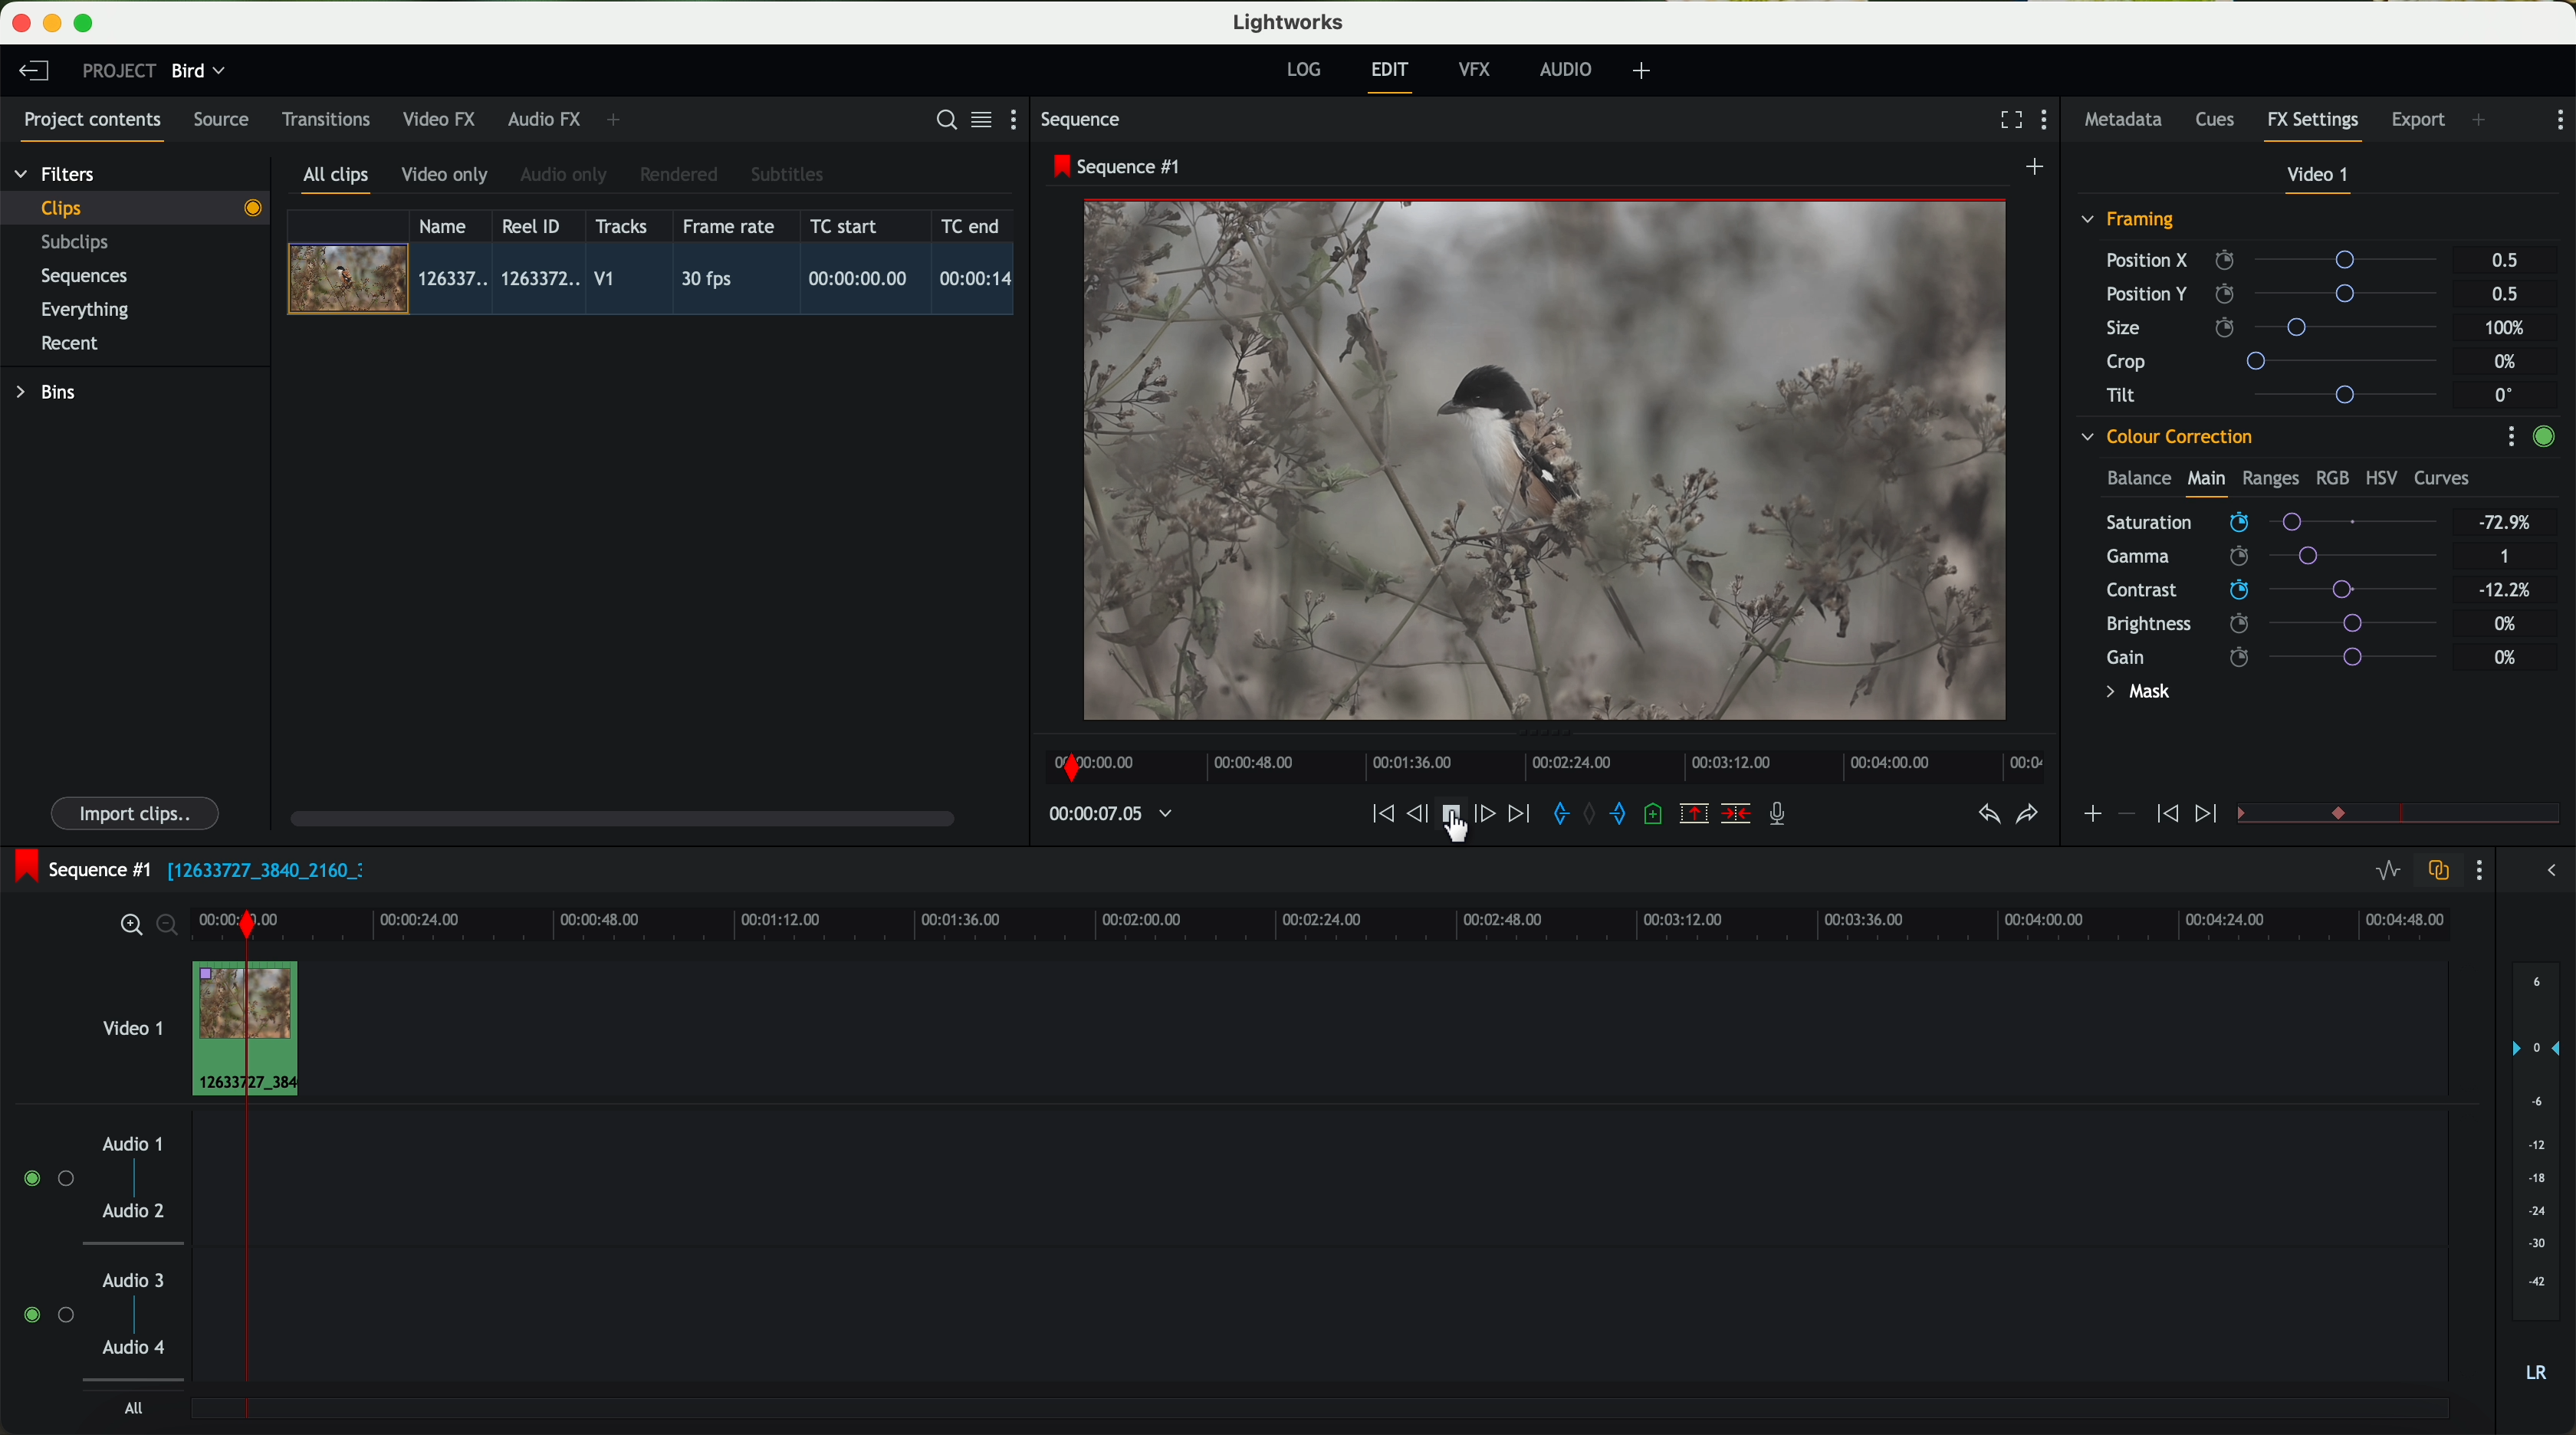  Describe the element at coordinates (21, 23) in the screenshot. I see `close program` at that location.